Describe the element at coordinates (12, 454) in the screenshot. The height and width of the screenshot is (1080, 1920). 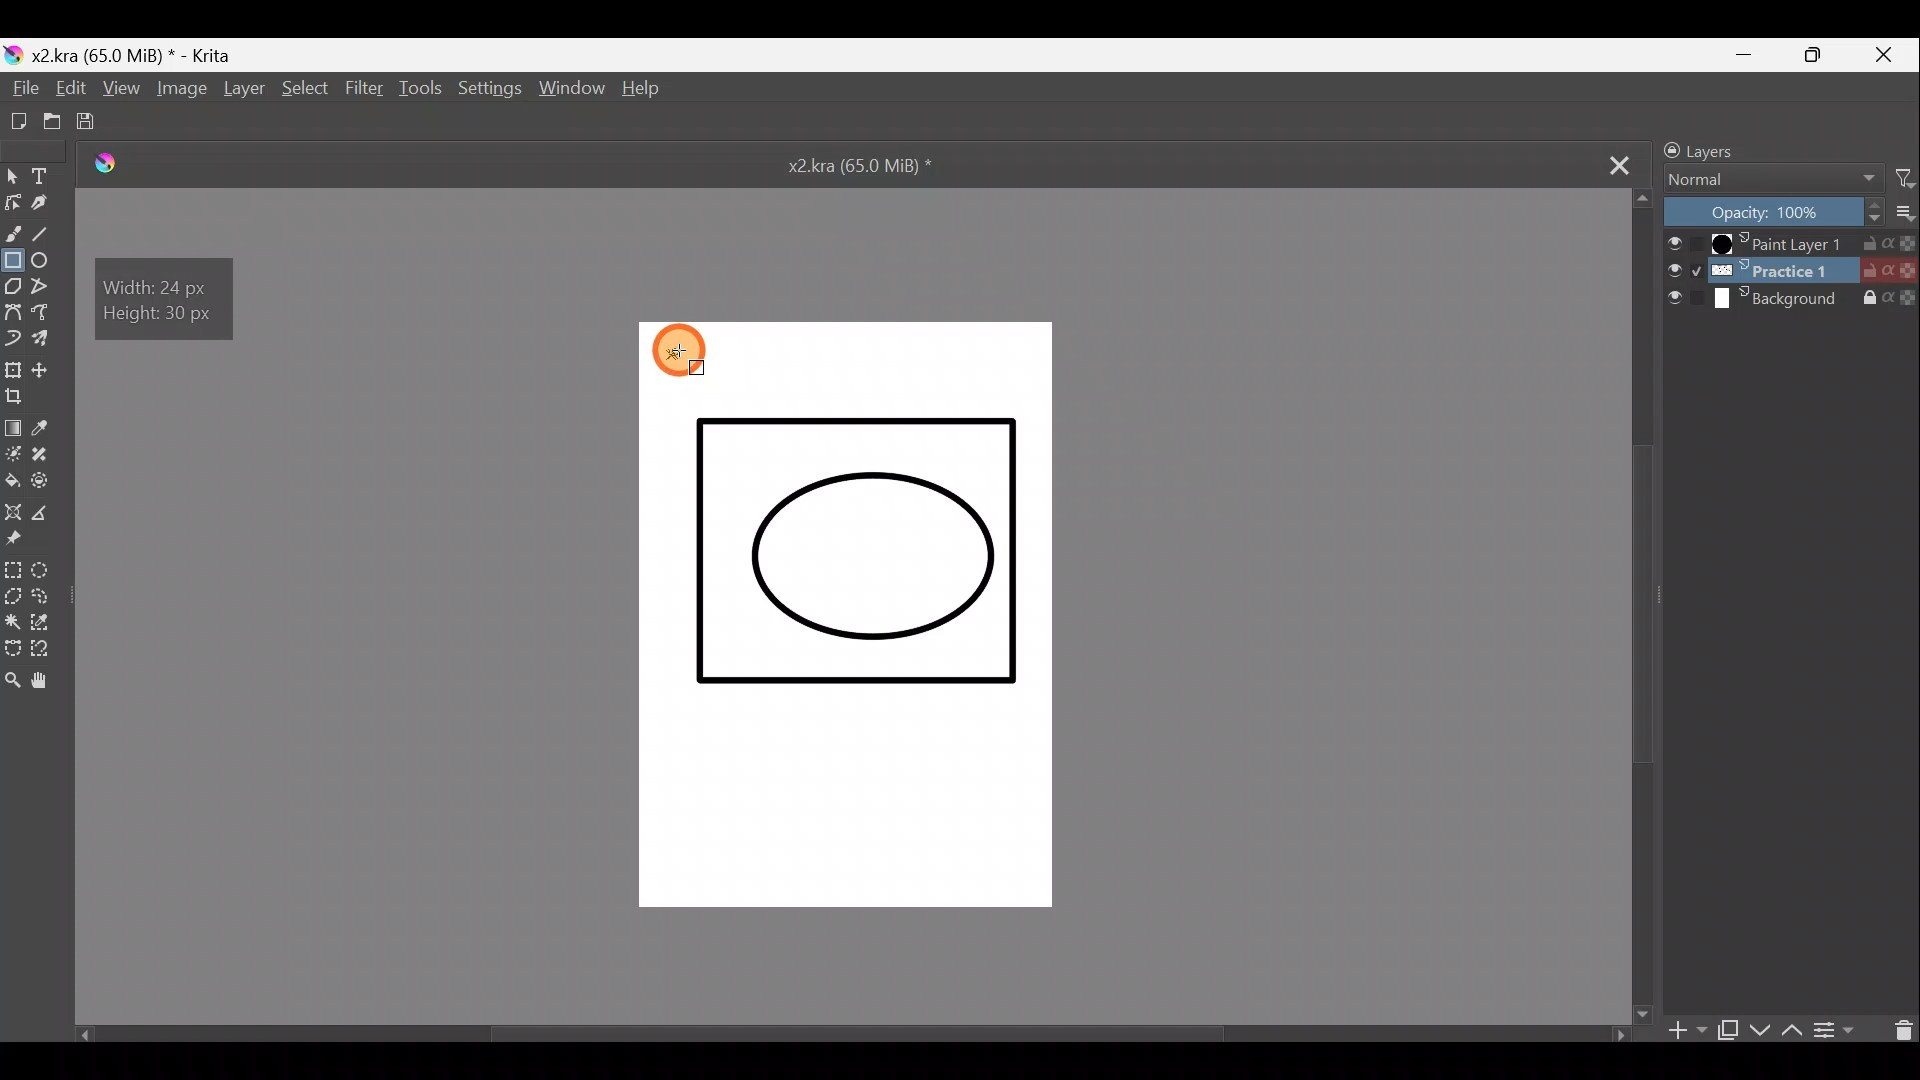
I see `Colourise mask tool` at that location.